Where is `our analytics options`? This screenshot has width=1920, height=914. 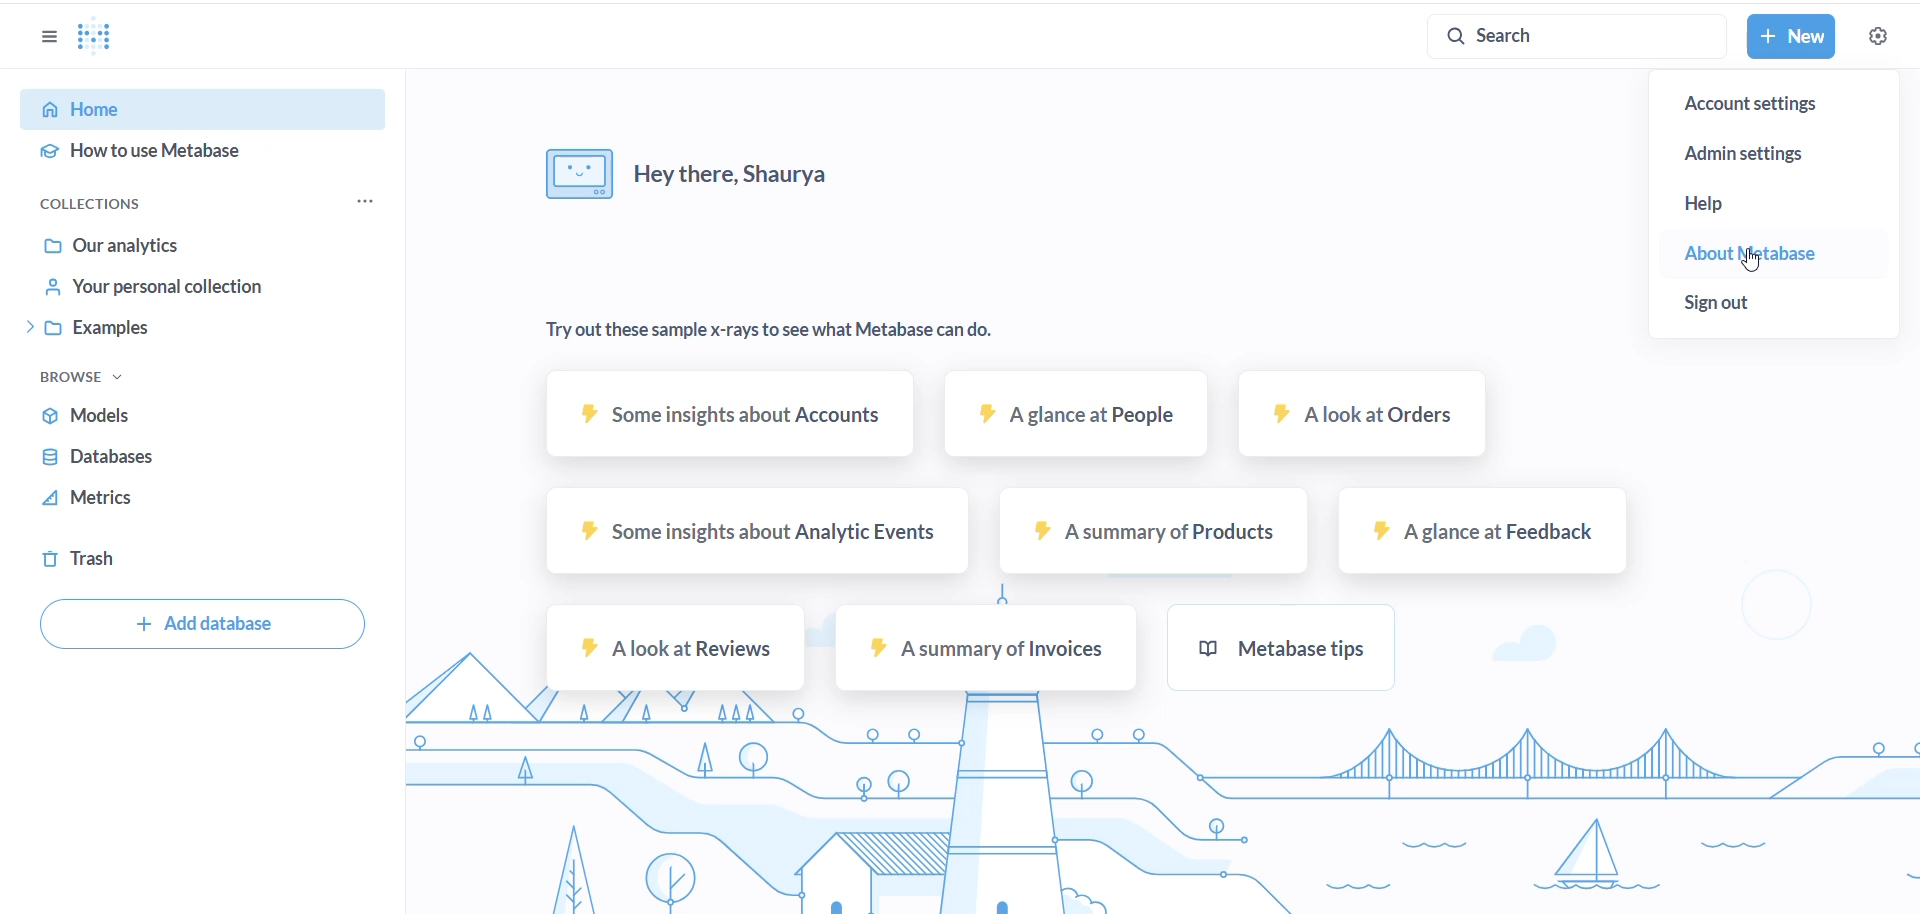
our analytics options is located at coordinates (201, 247).